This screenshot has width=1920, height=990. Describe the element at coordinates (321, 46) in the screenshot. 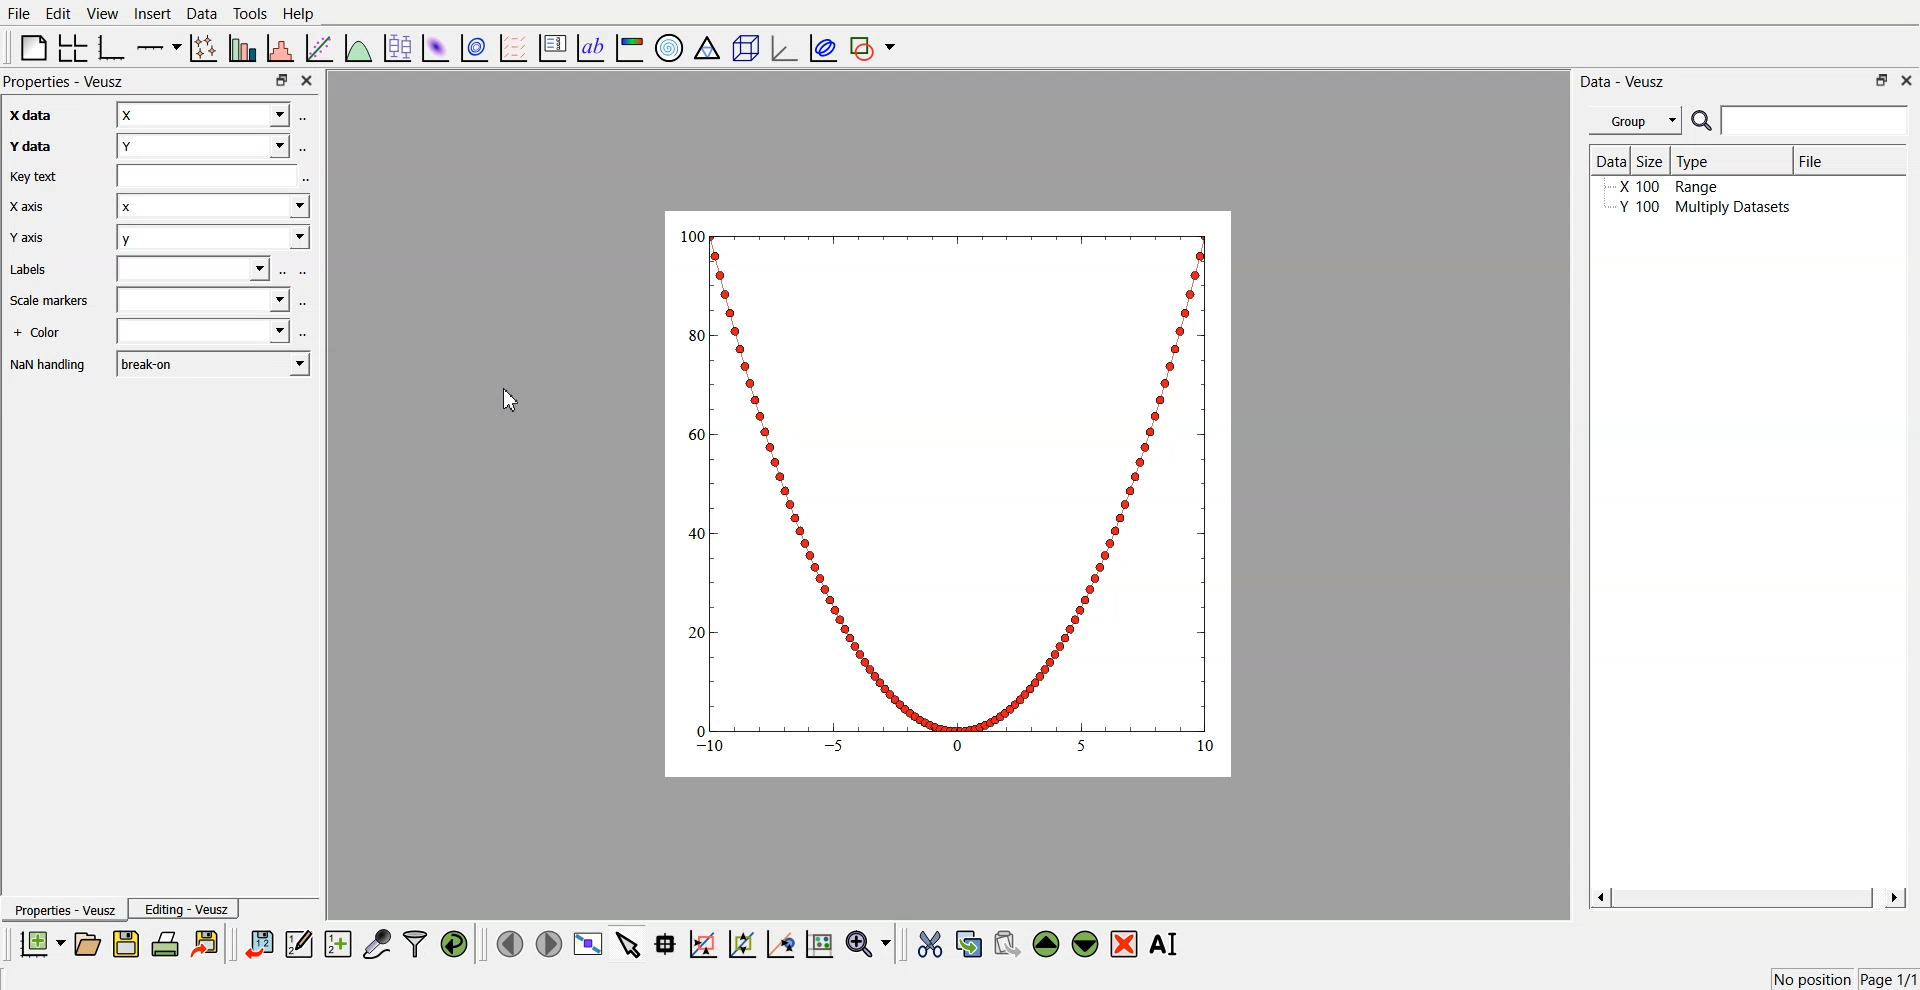

I see `fit a function` at that location.